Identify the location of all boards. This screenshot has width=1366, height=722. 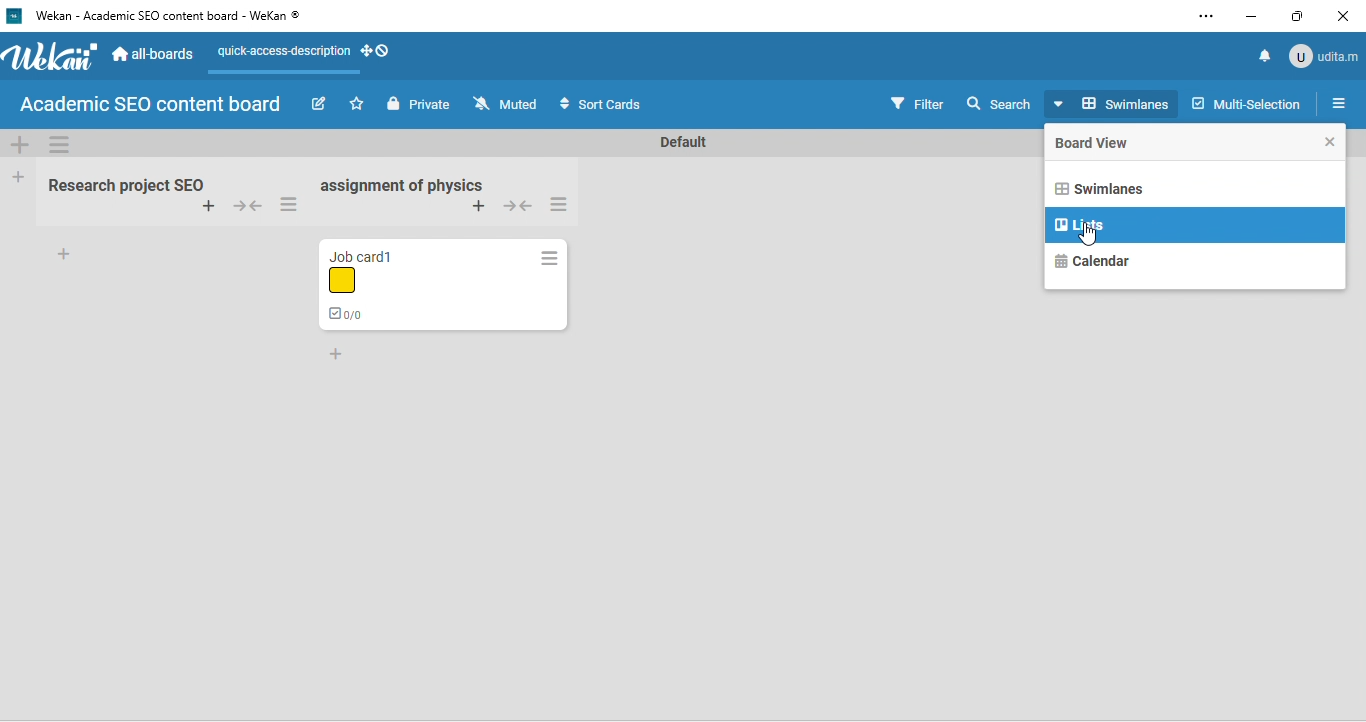
(152, 54).